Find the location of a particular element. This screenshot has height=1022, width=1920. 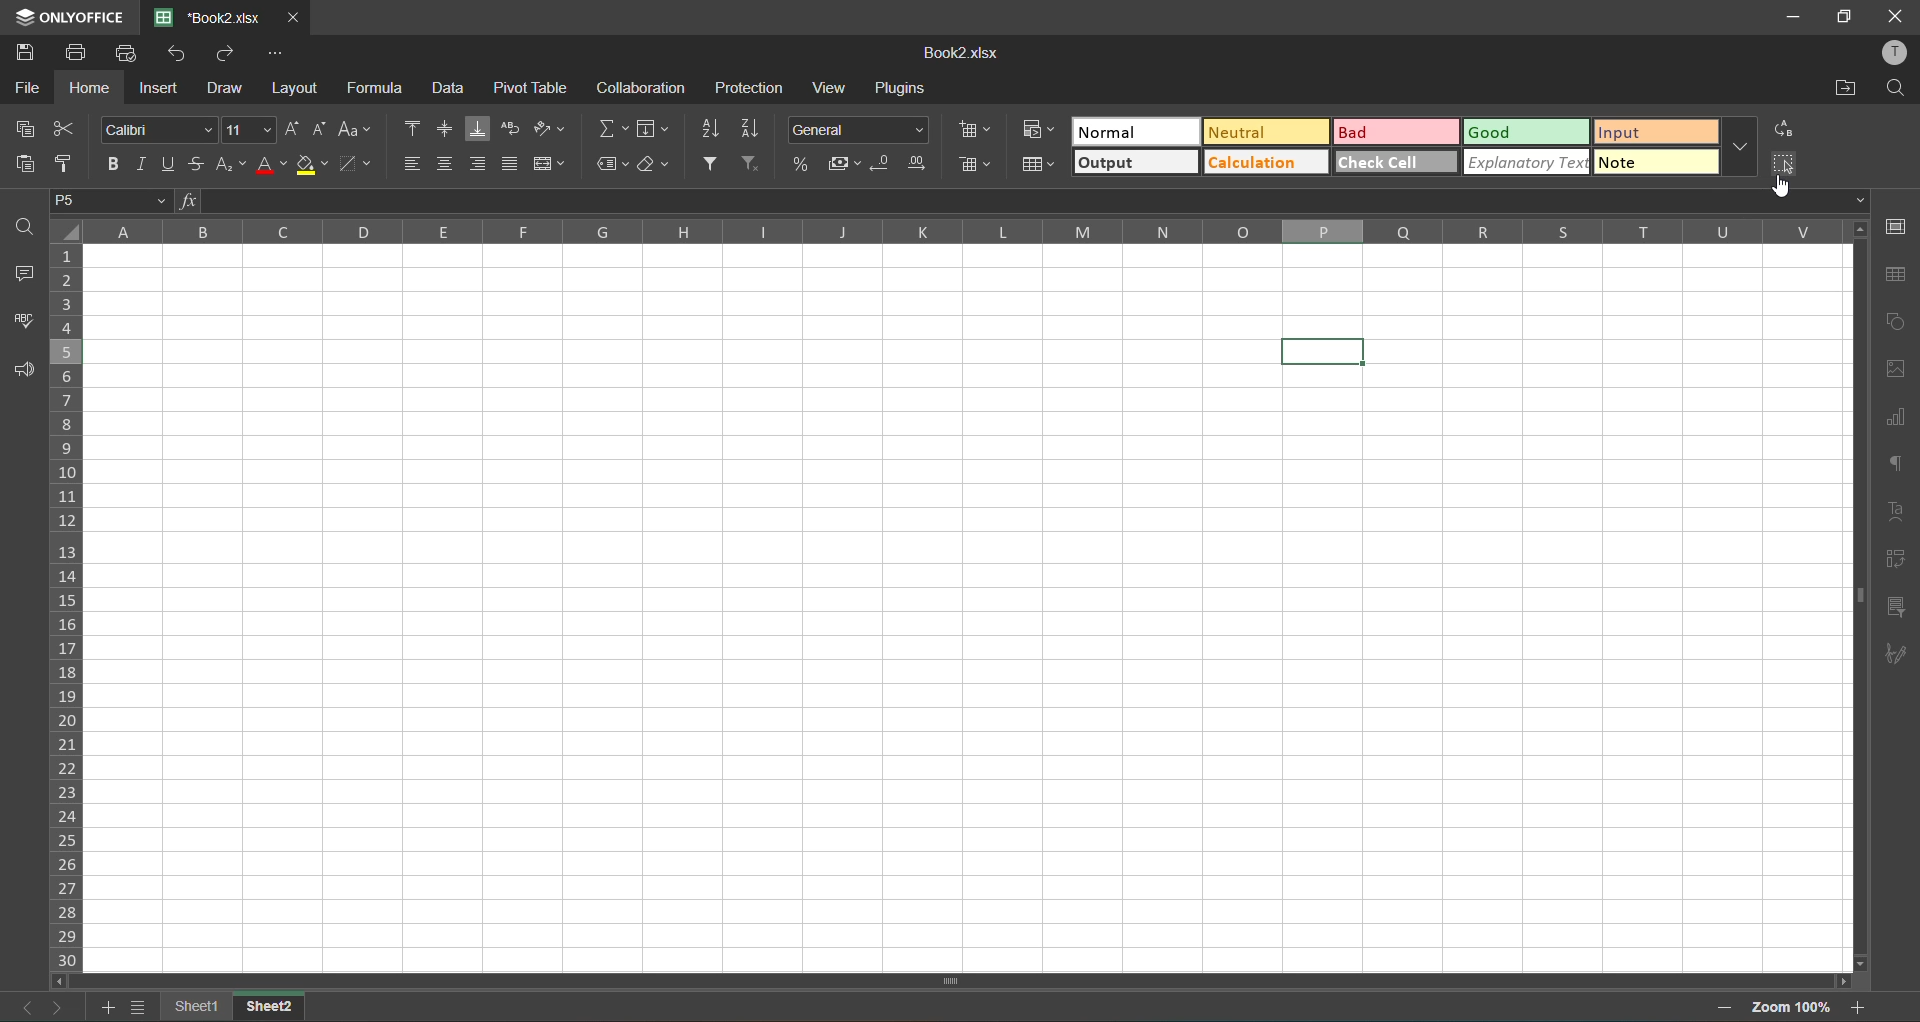

feedback is located at coordinates (24, 371).